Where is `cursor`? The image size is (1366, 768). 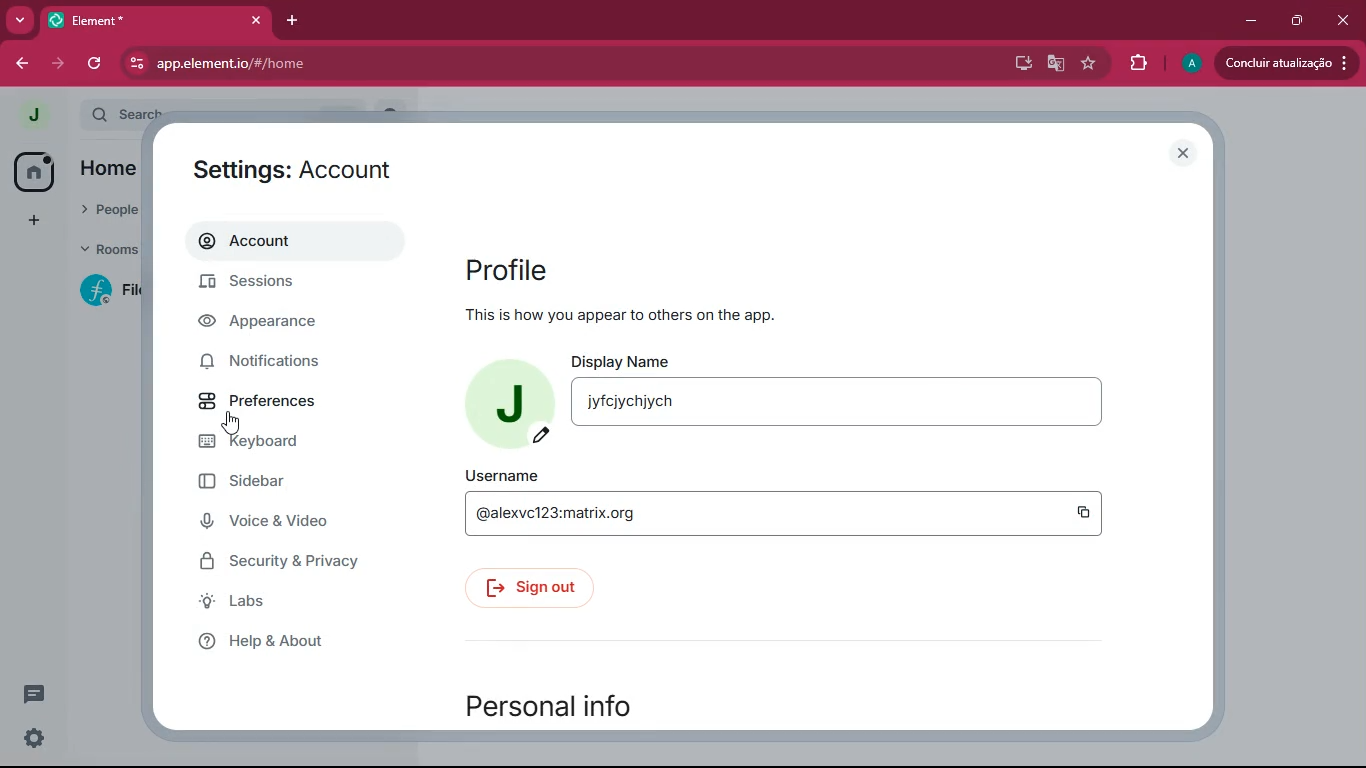
cursor is located at coordinates (232, 423).